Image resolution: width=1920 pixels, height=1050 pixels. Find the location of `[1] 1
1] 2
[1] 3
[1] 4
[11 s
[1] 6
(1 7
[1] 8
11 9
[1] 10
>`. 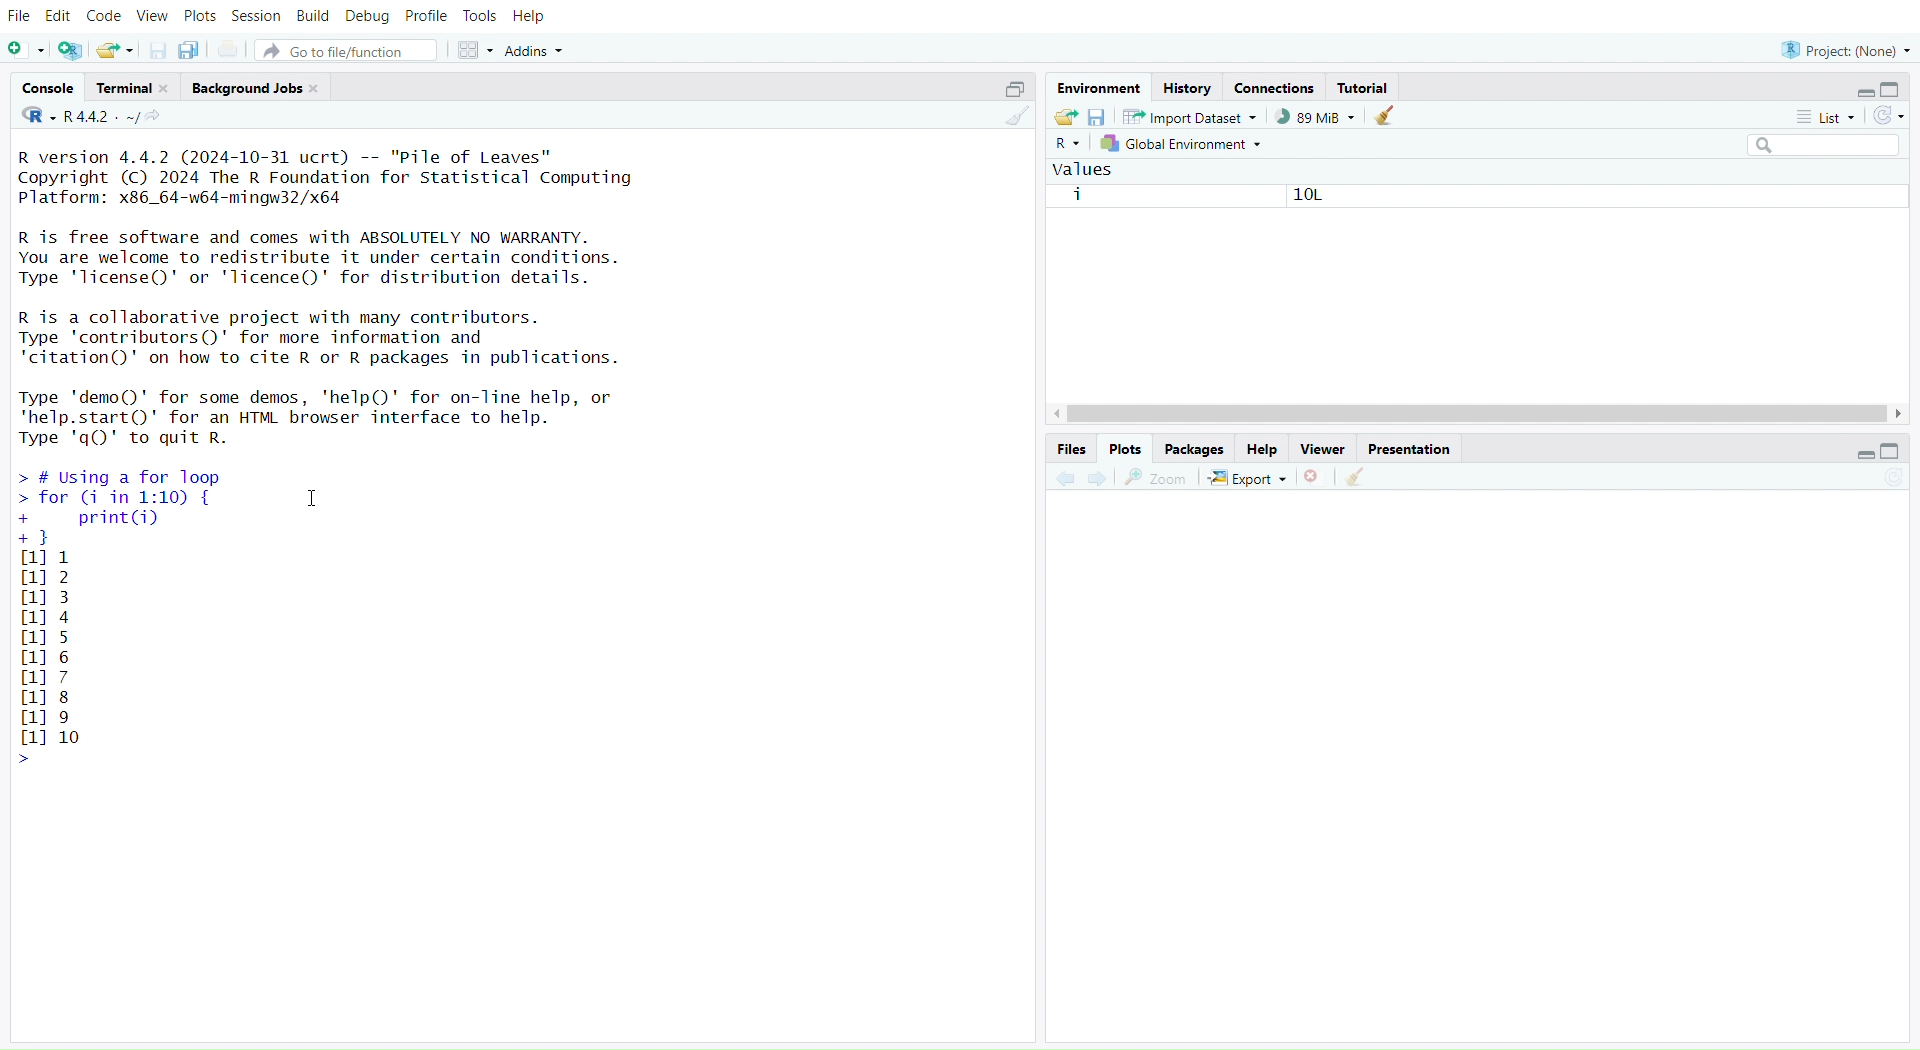

[1] 1
1] 2
[1] 3
[1] 4
[11 s
[1] 6
(1 7
[1] 8
11 9
[1] 10
> is located at coordinates (58, 660).